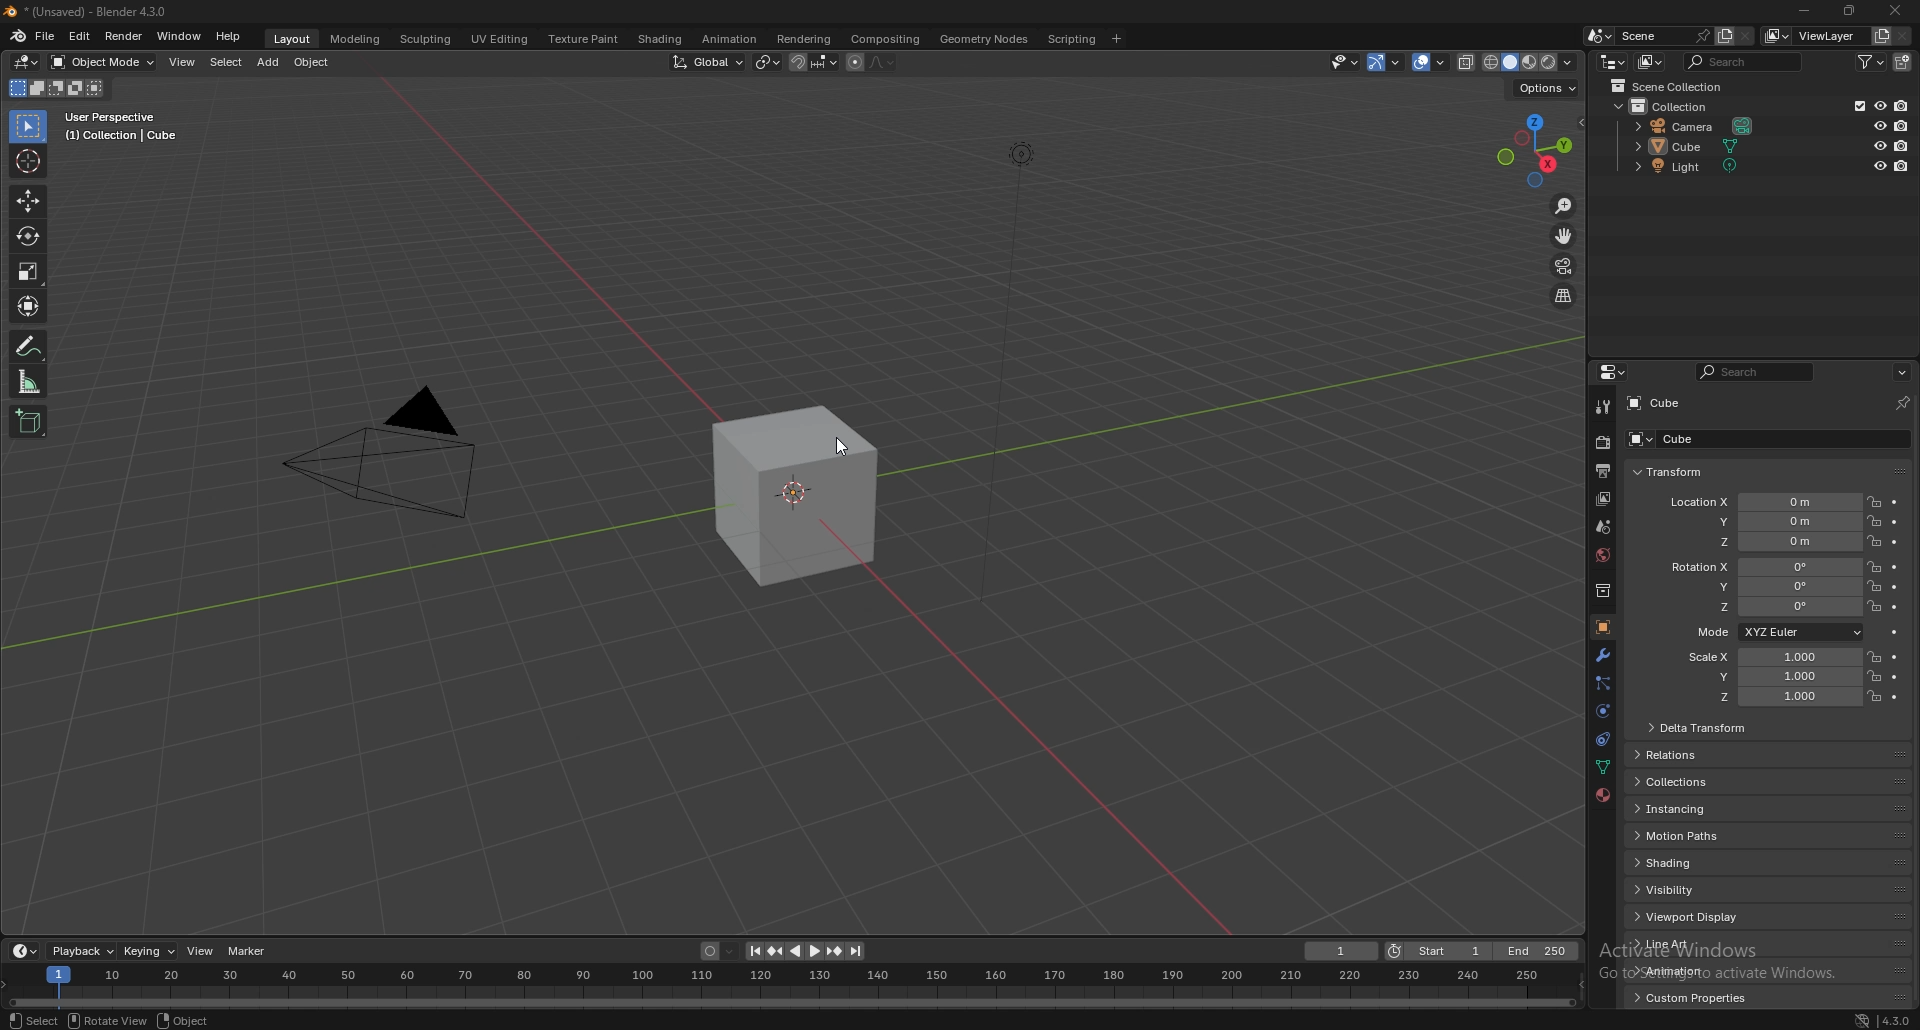 This screenshot has width=1920, height=1030. What do you see at coordinates (1896, 568) in the screenshot?
I see `animate property` at bounding box center [1896, 568].